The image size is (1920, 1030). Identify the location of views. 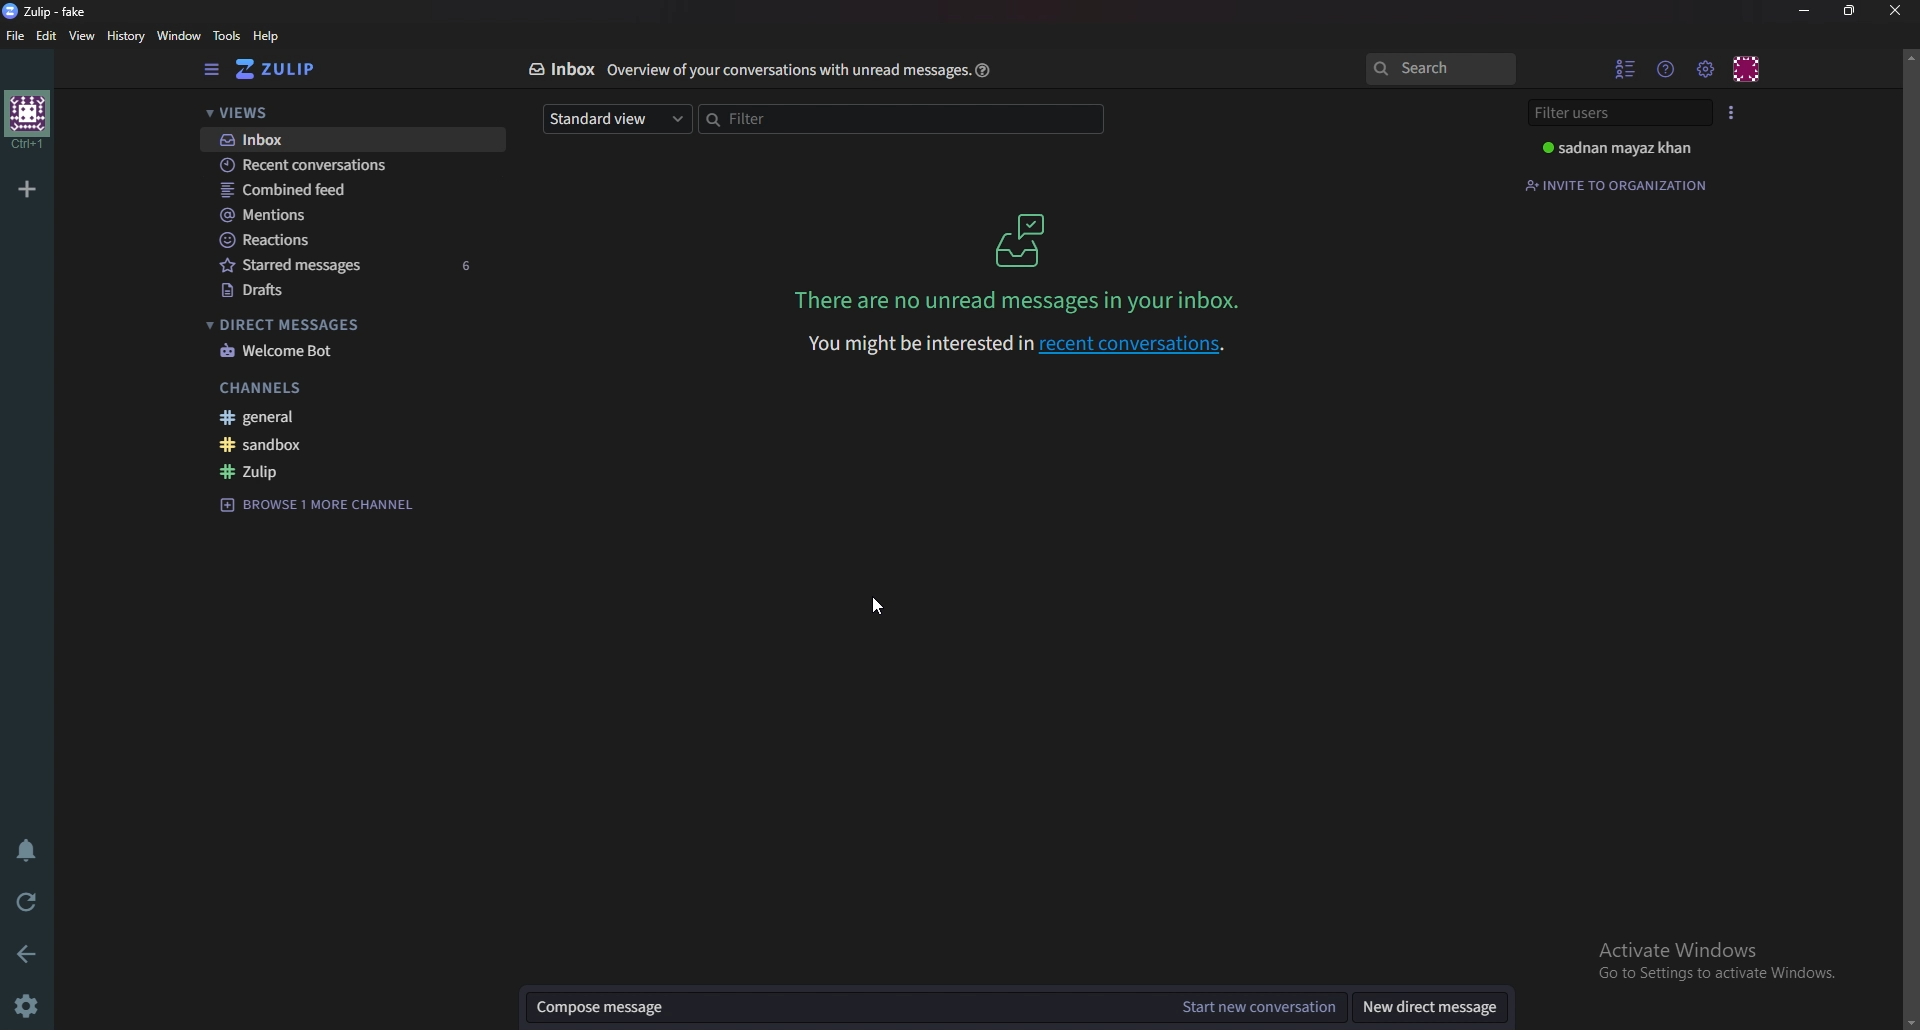
(343, 112).